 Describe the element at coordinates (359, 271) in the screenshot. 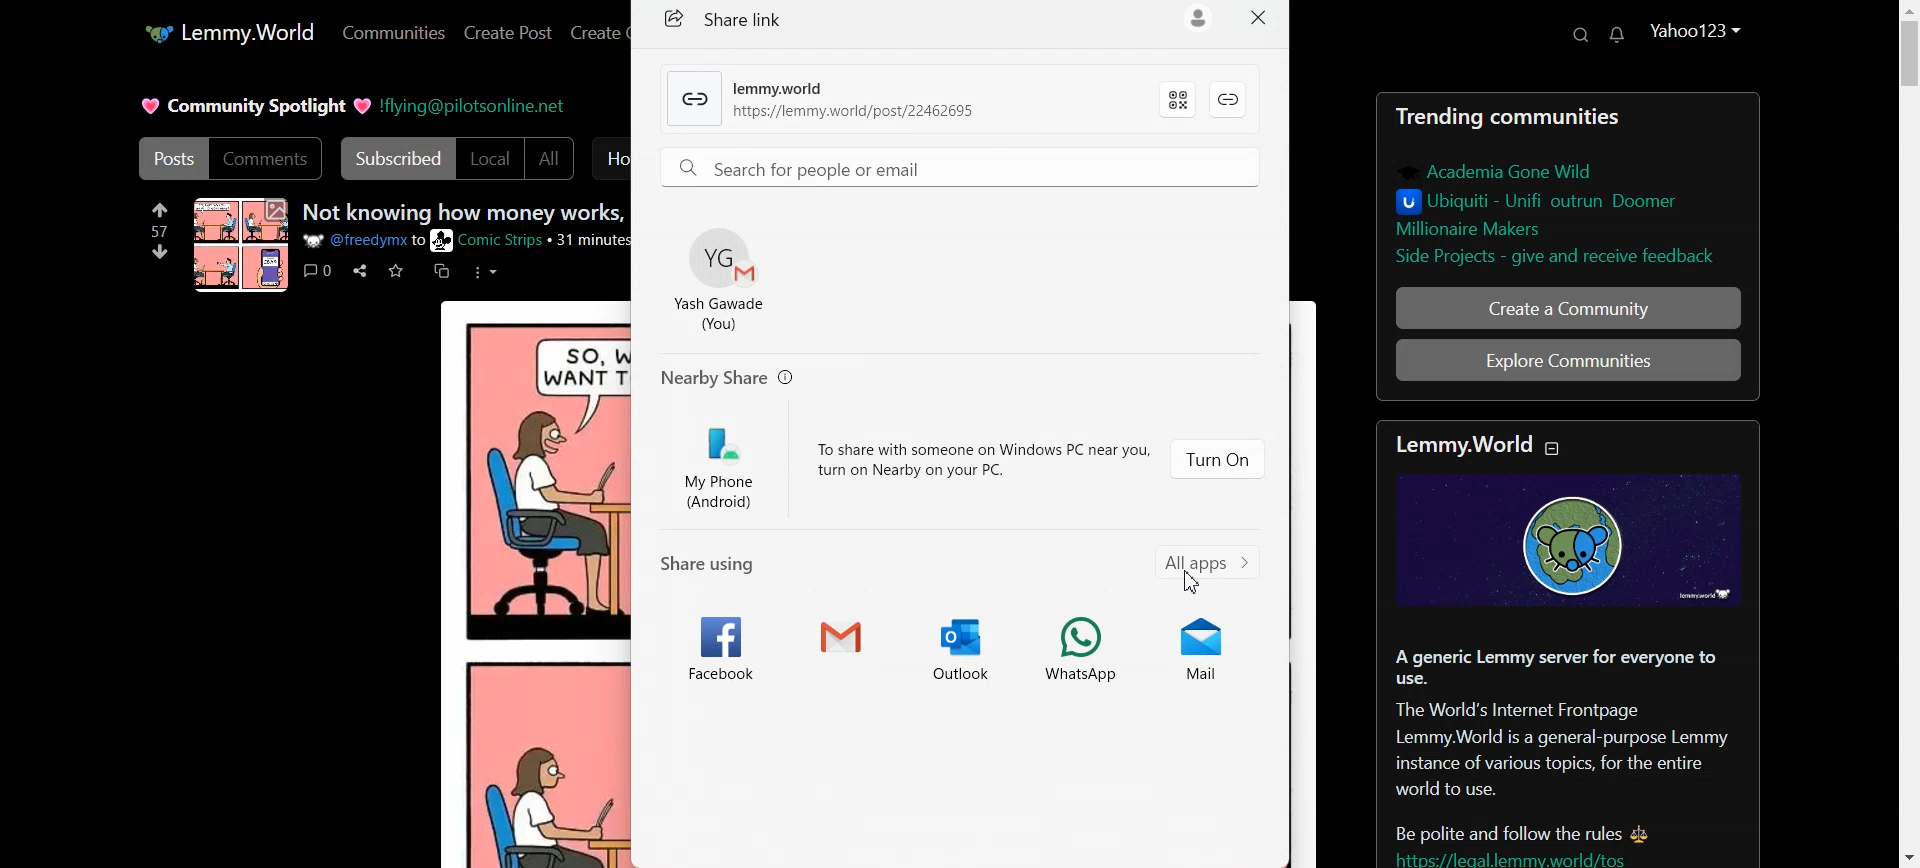

I see `Share` at that location.